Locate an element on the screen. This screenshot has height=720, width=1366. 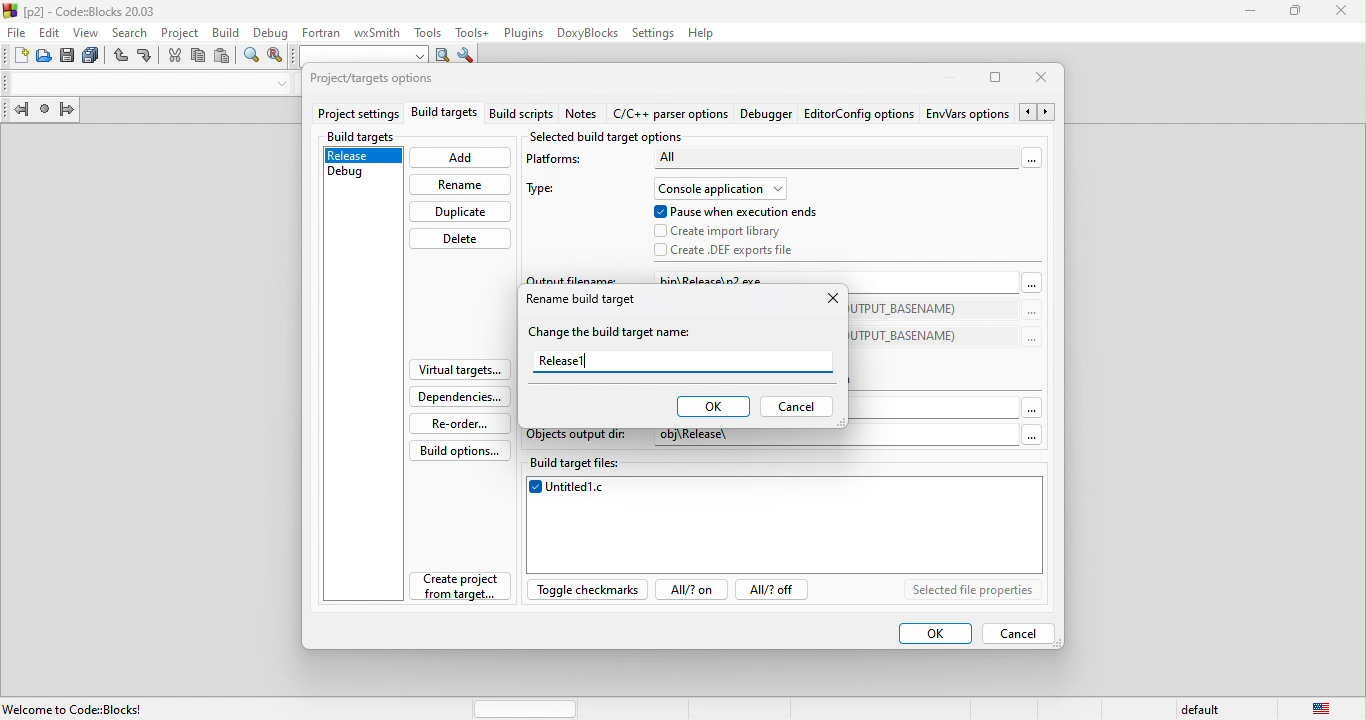
minimize is located at coordinates (1251, 12).